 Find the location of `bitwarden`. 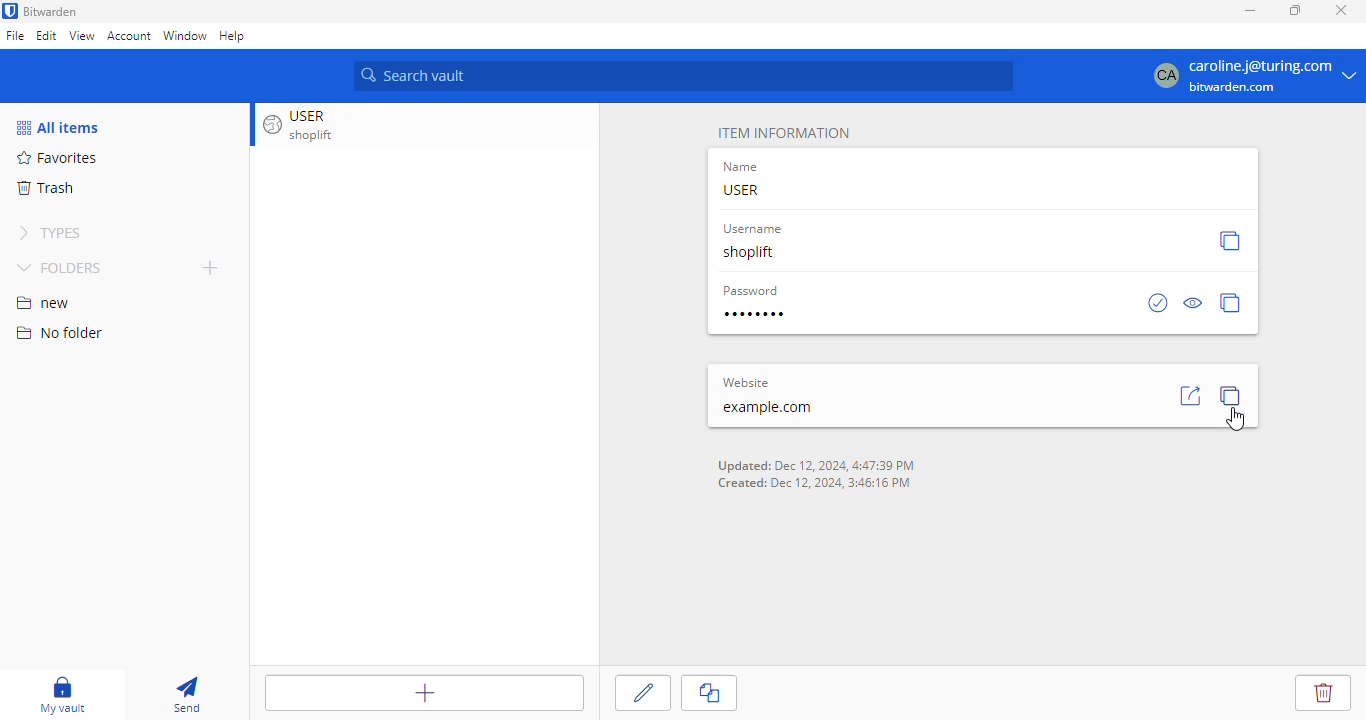

bitwarden is located at coordinates (51, 12).